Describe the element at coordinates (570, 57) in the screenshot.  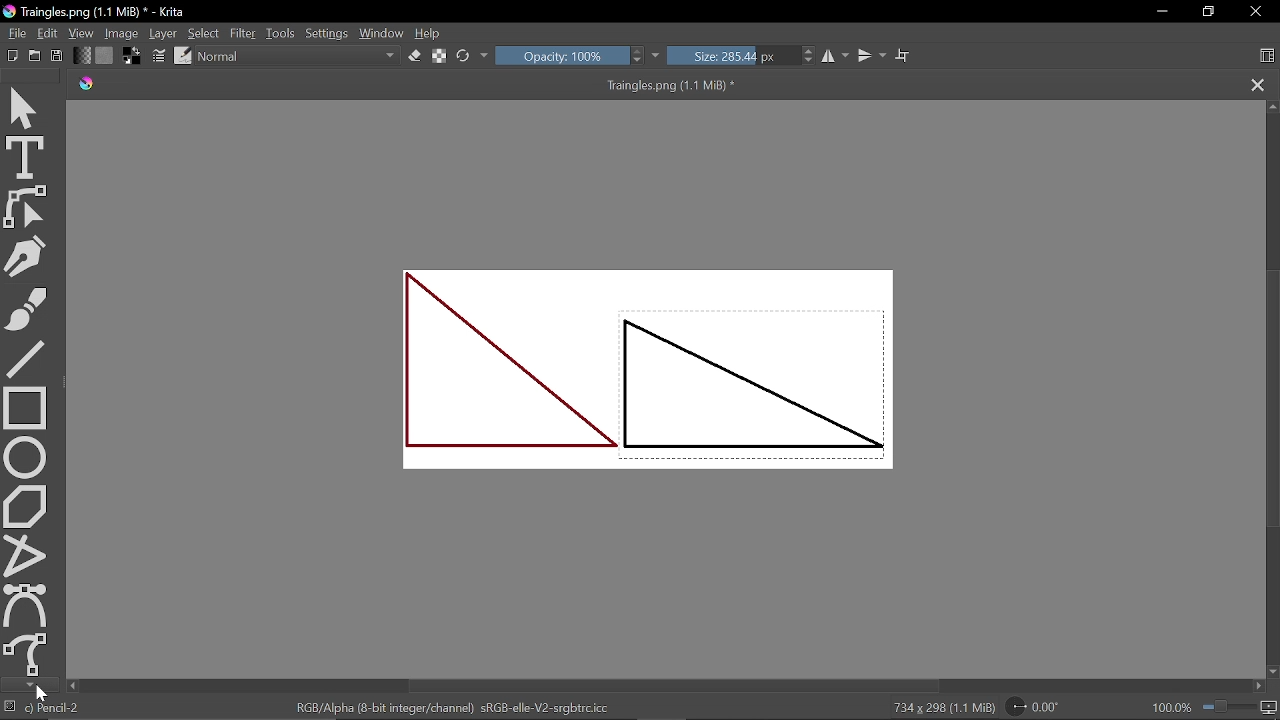
I see `Opacity: 100%` at that location.